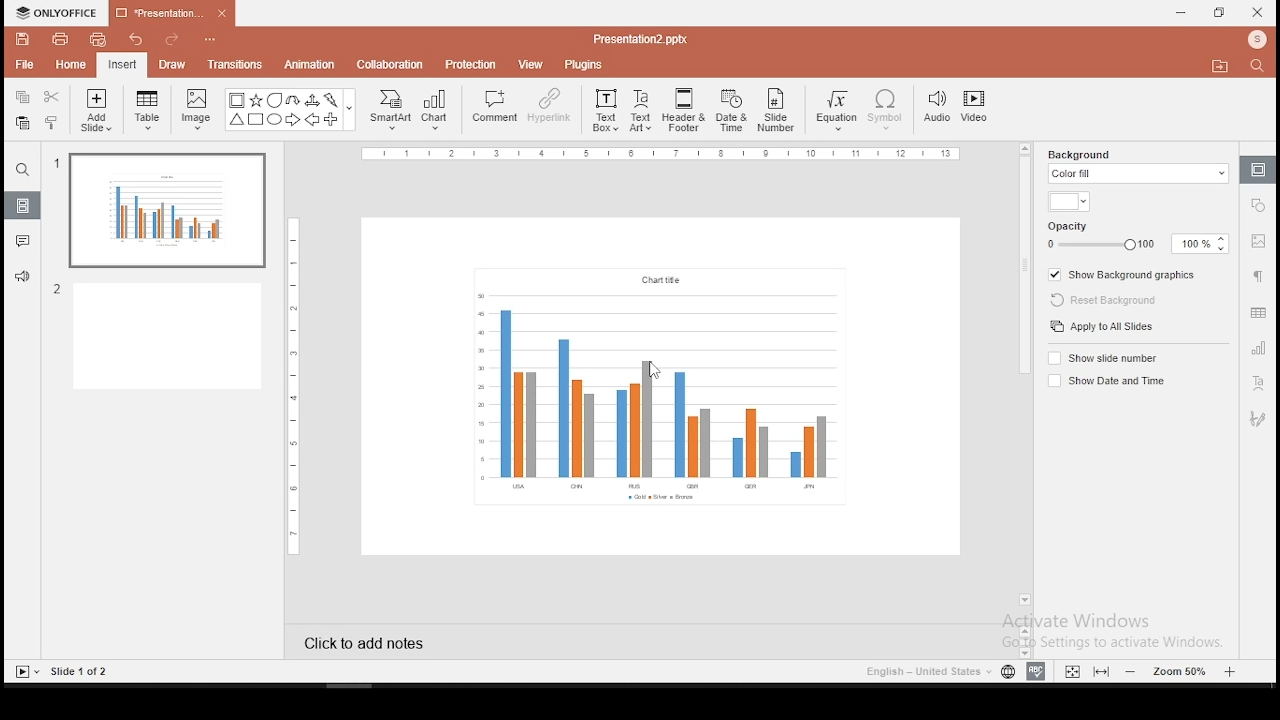 The width and height of the screenshot is (1280, 720). I want to click on animation, so click(312, 65).